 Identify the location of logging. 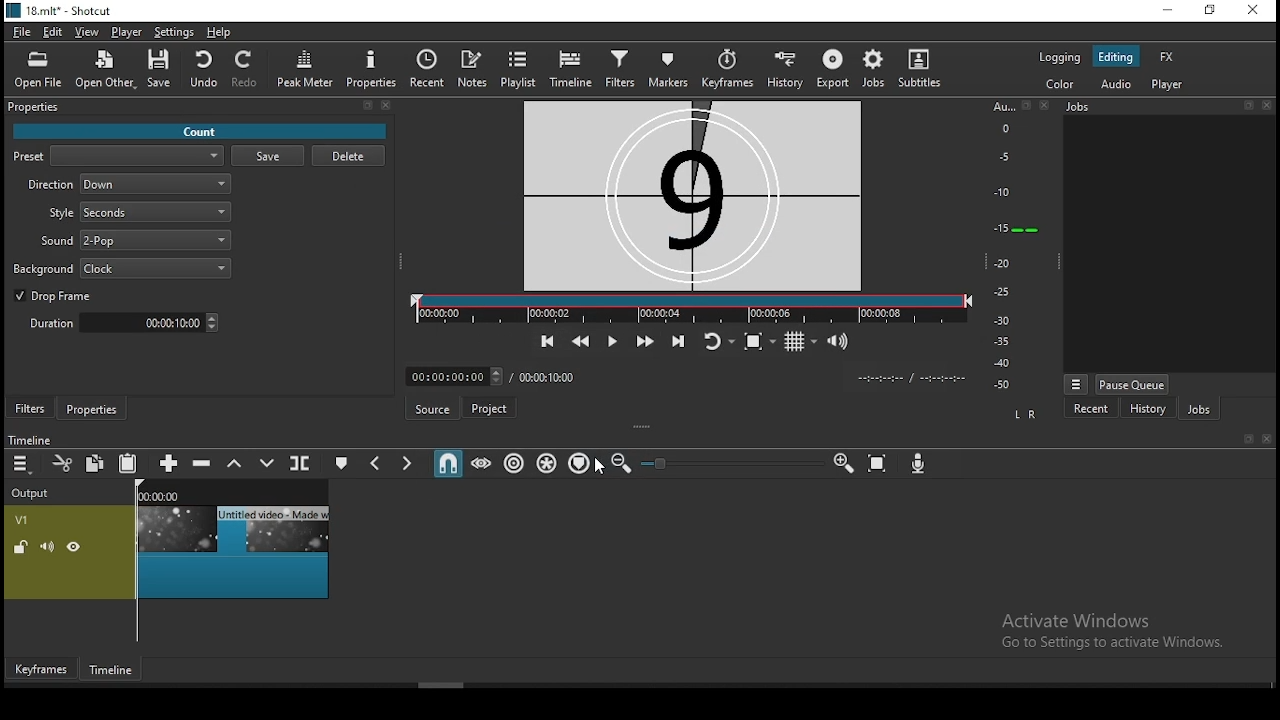
(1059, 58).